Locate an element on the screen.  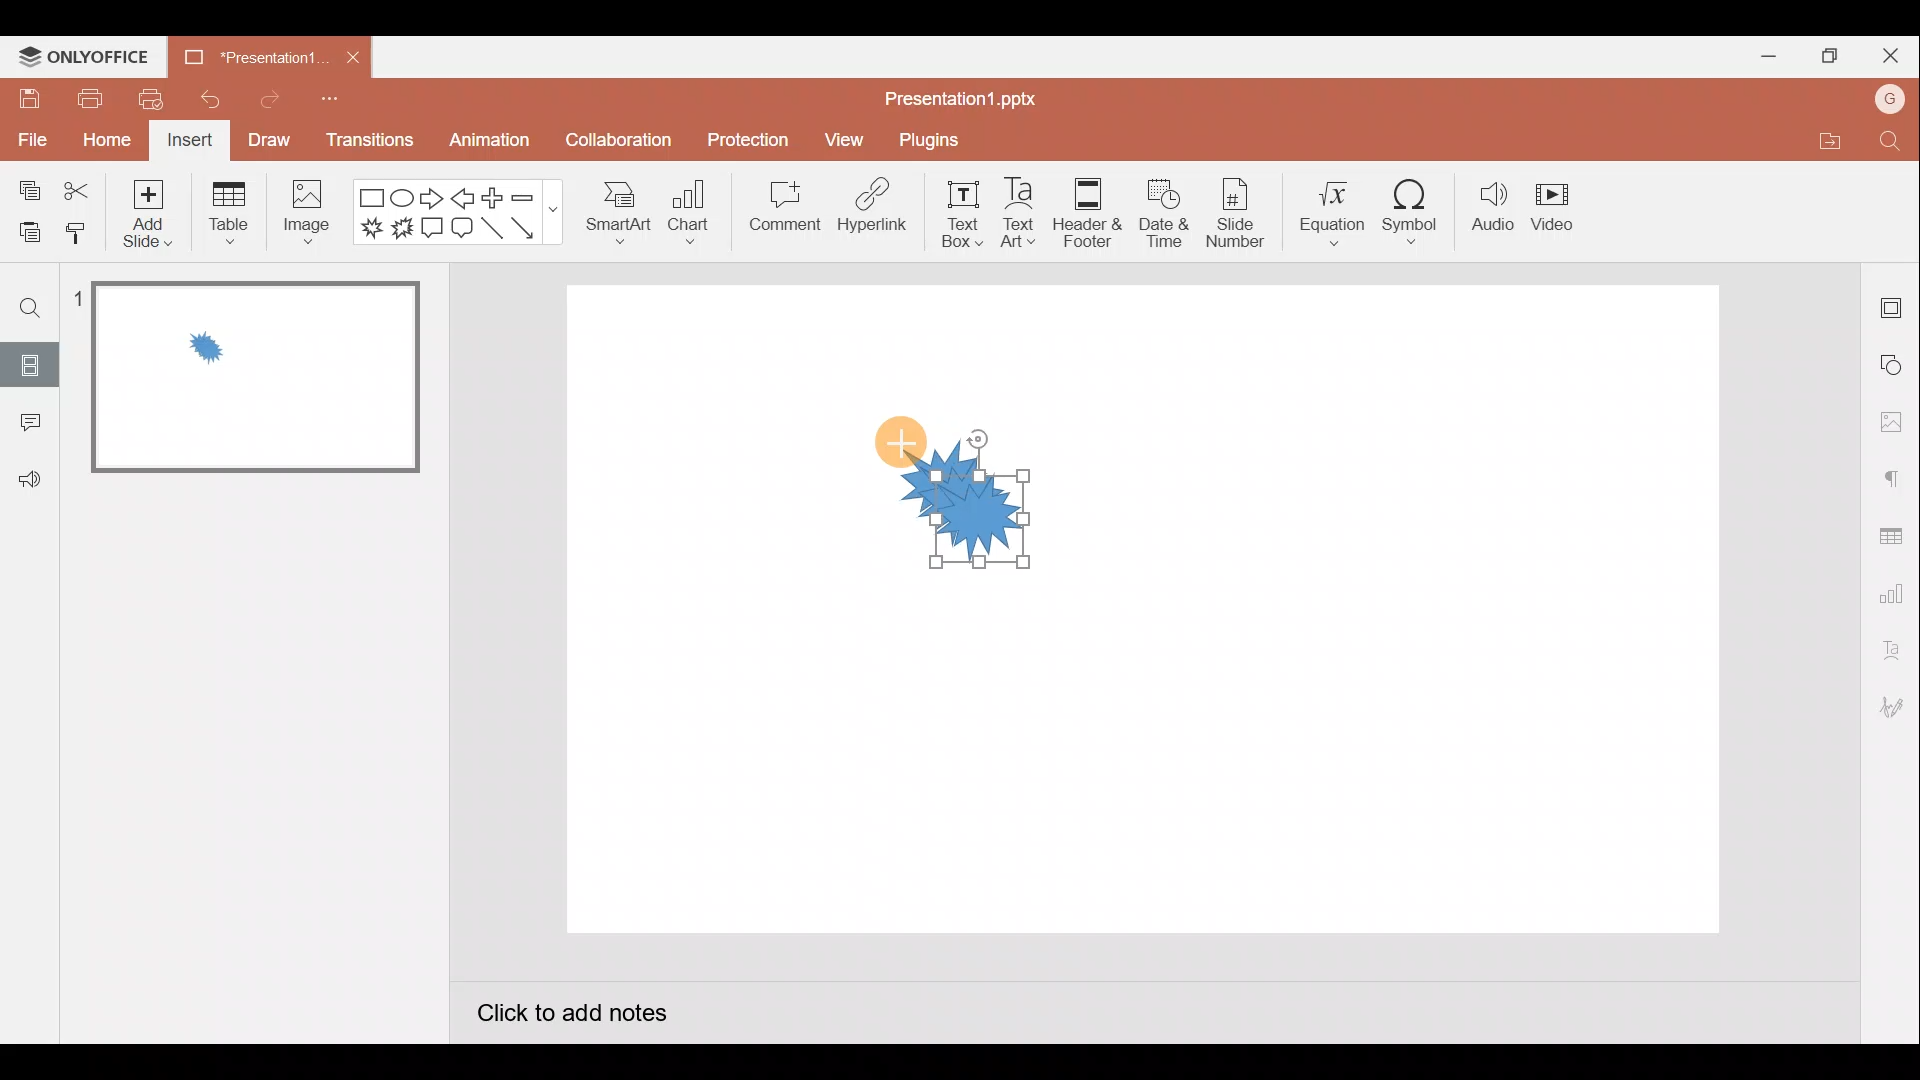
Maximize is located at coordinates (1825, 56).